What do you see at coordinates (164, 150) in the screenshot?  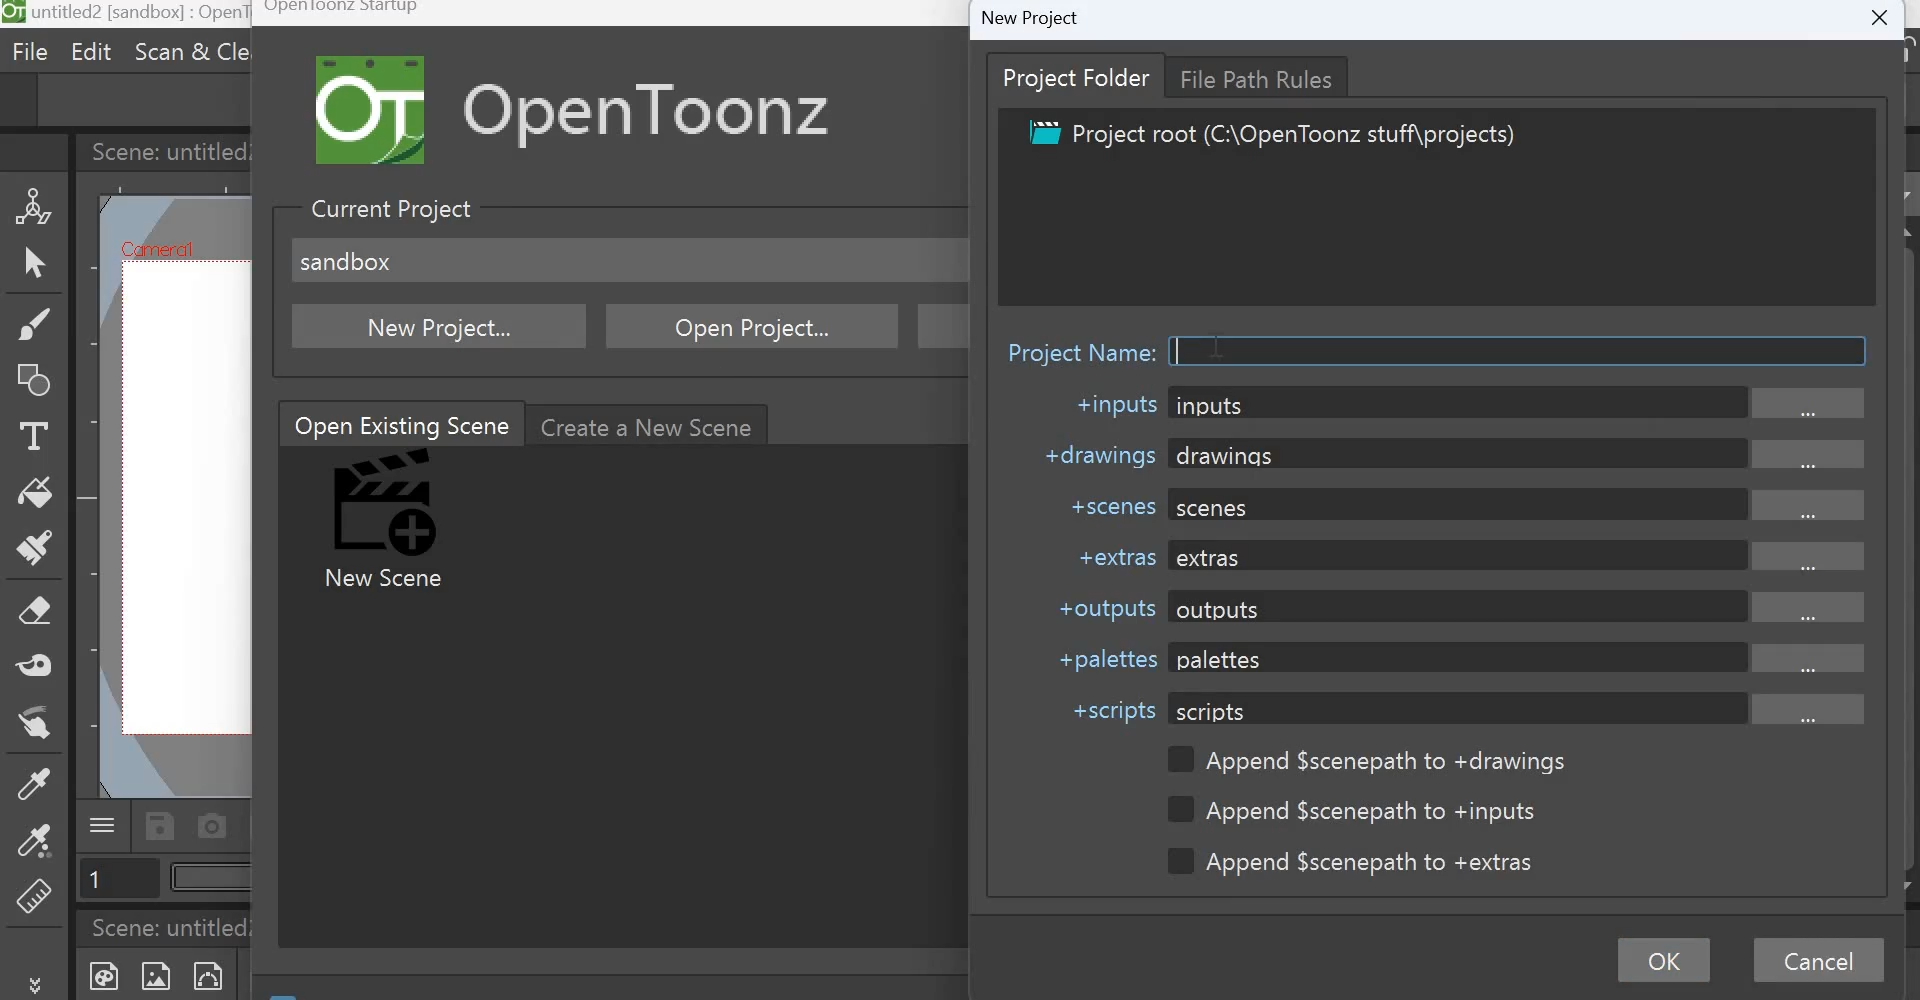 I see `Scene: untitled2` at bounding box center [164, 150].